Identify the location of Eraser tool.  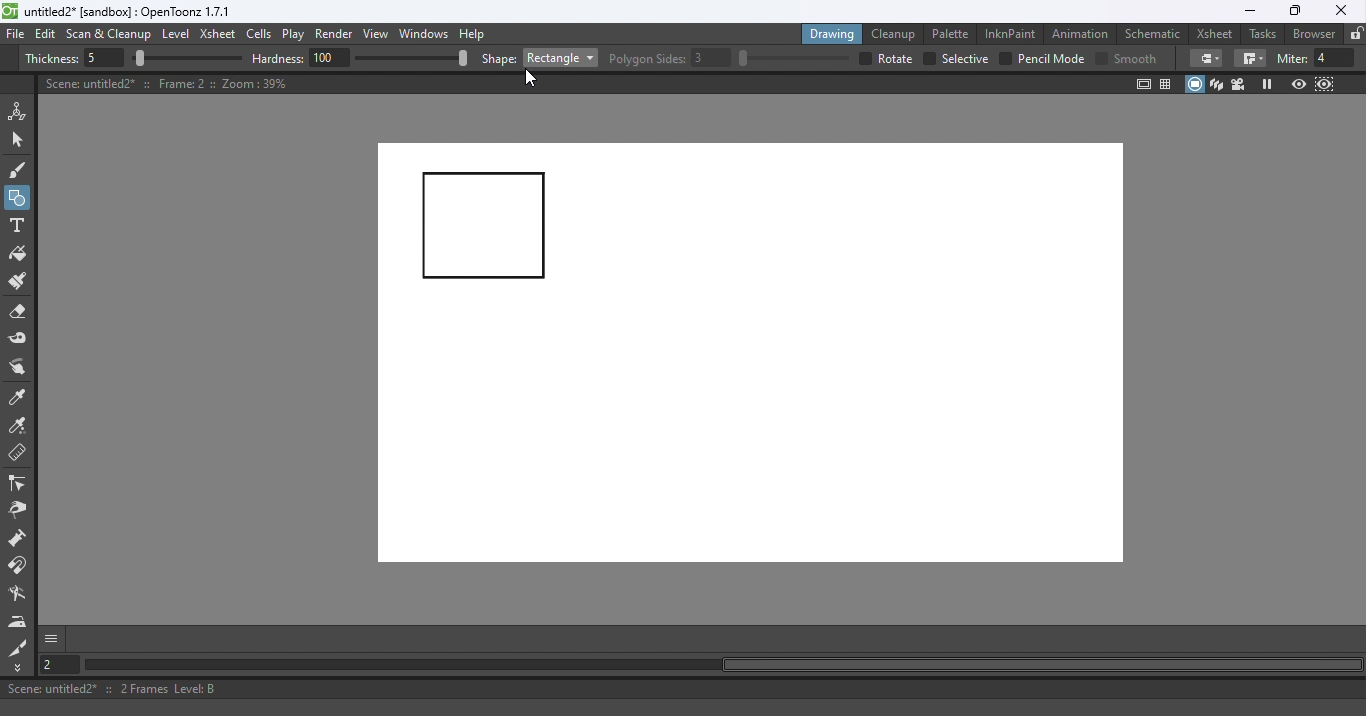
(23, 312).